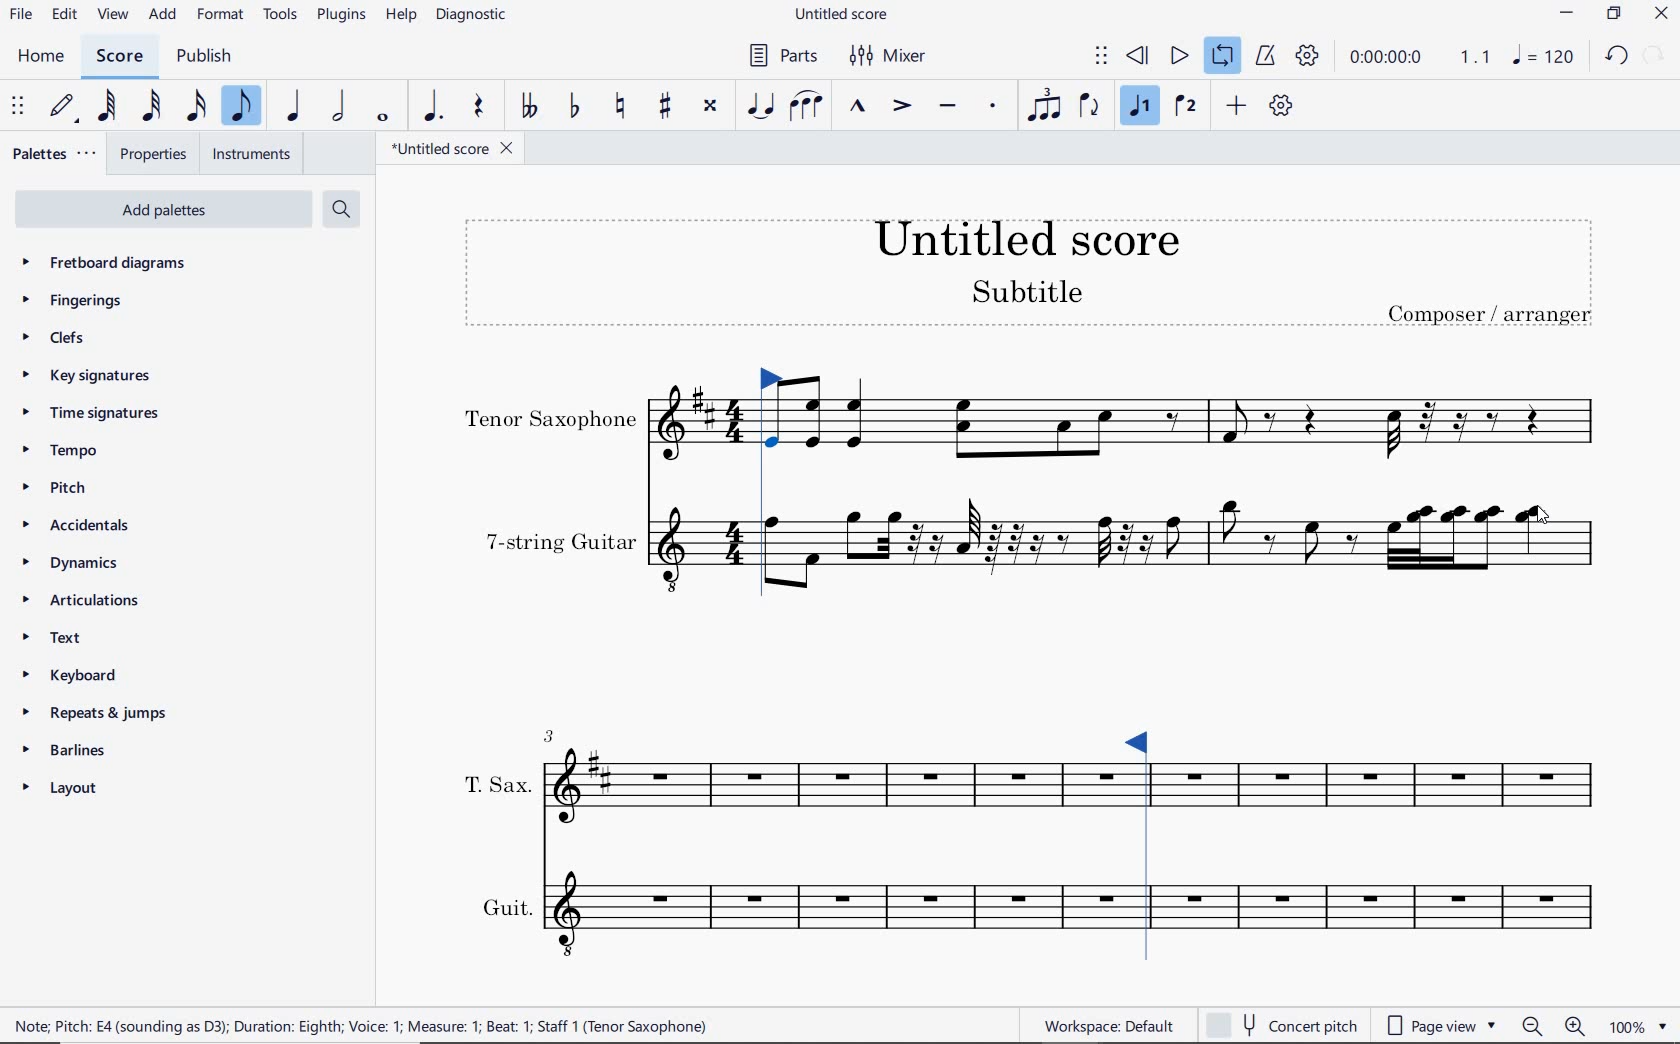  What do you see at coordinates (66, 754) in the screenshot?
I see `BARLINES` at bounding box center [66, 754].